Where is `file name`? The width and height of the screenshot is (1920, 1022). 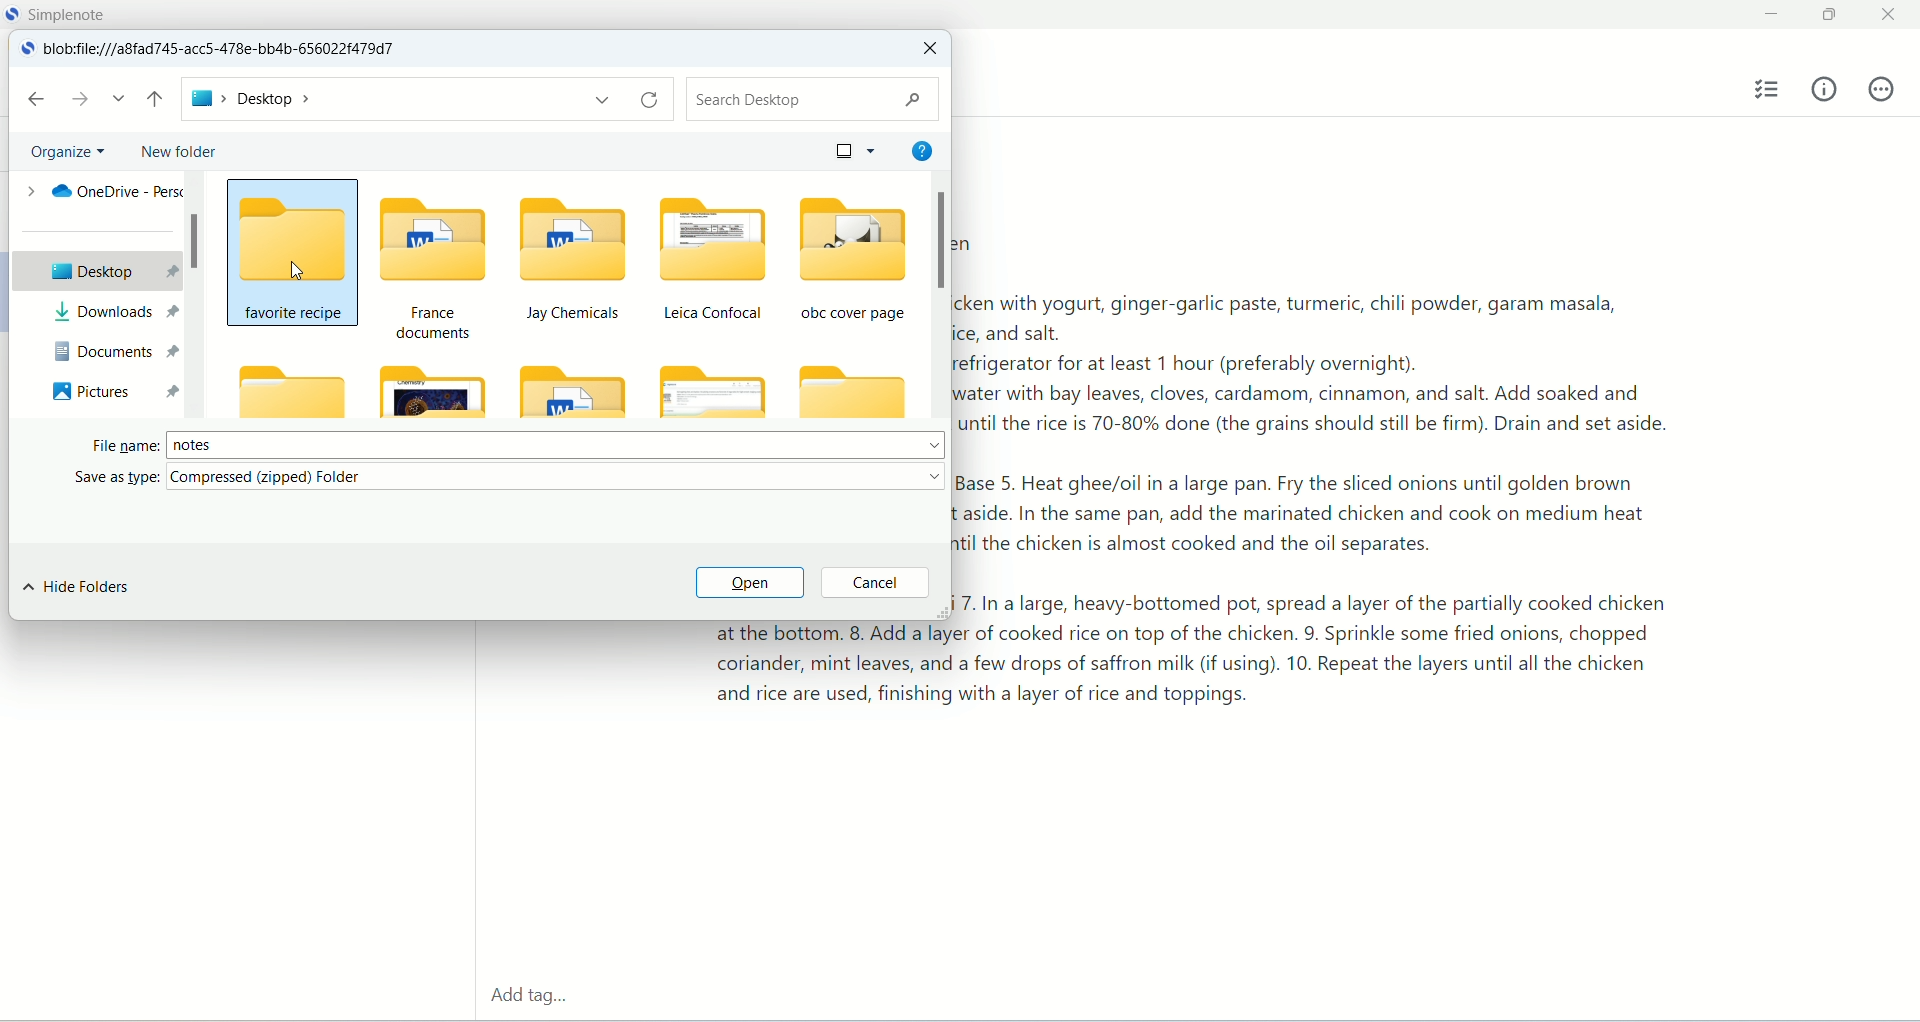
file name is located at coordinates (518, 442).